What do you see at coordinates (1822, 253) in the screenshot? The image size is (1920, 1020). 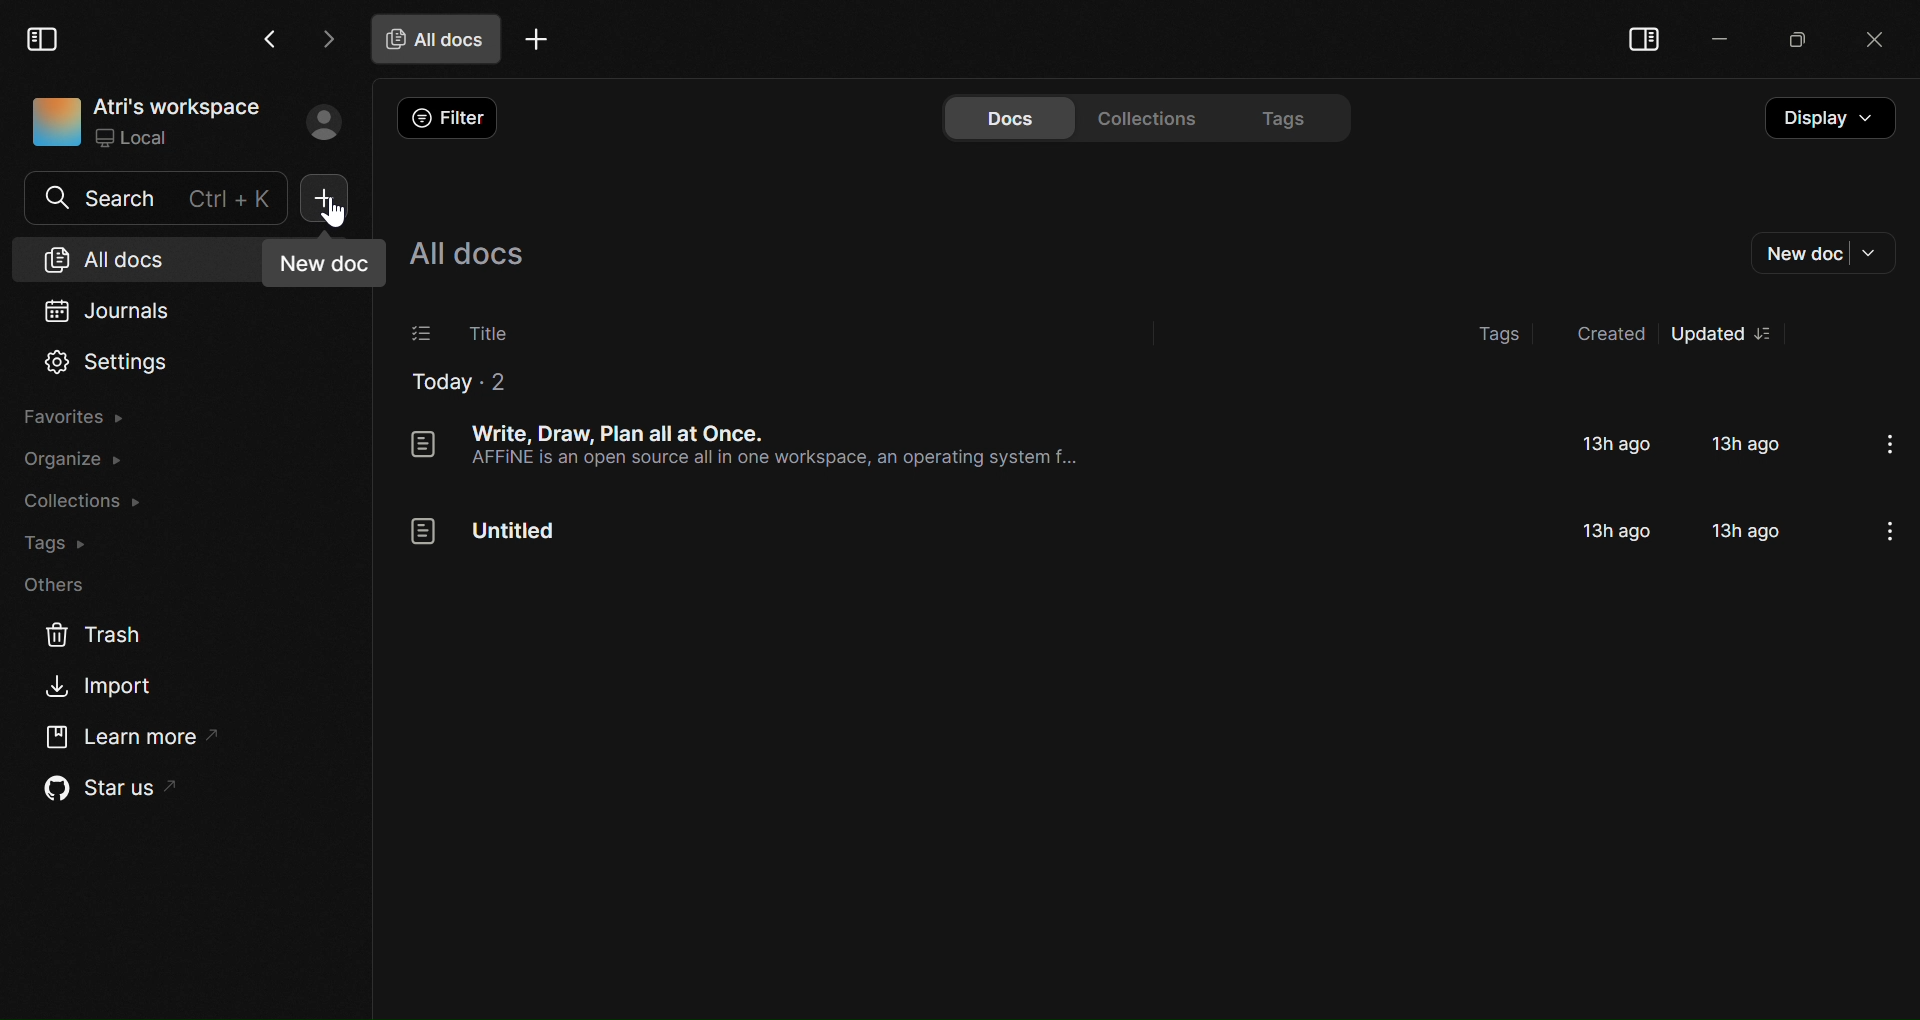 I see `New doc` at bounding box center [1822, 253].